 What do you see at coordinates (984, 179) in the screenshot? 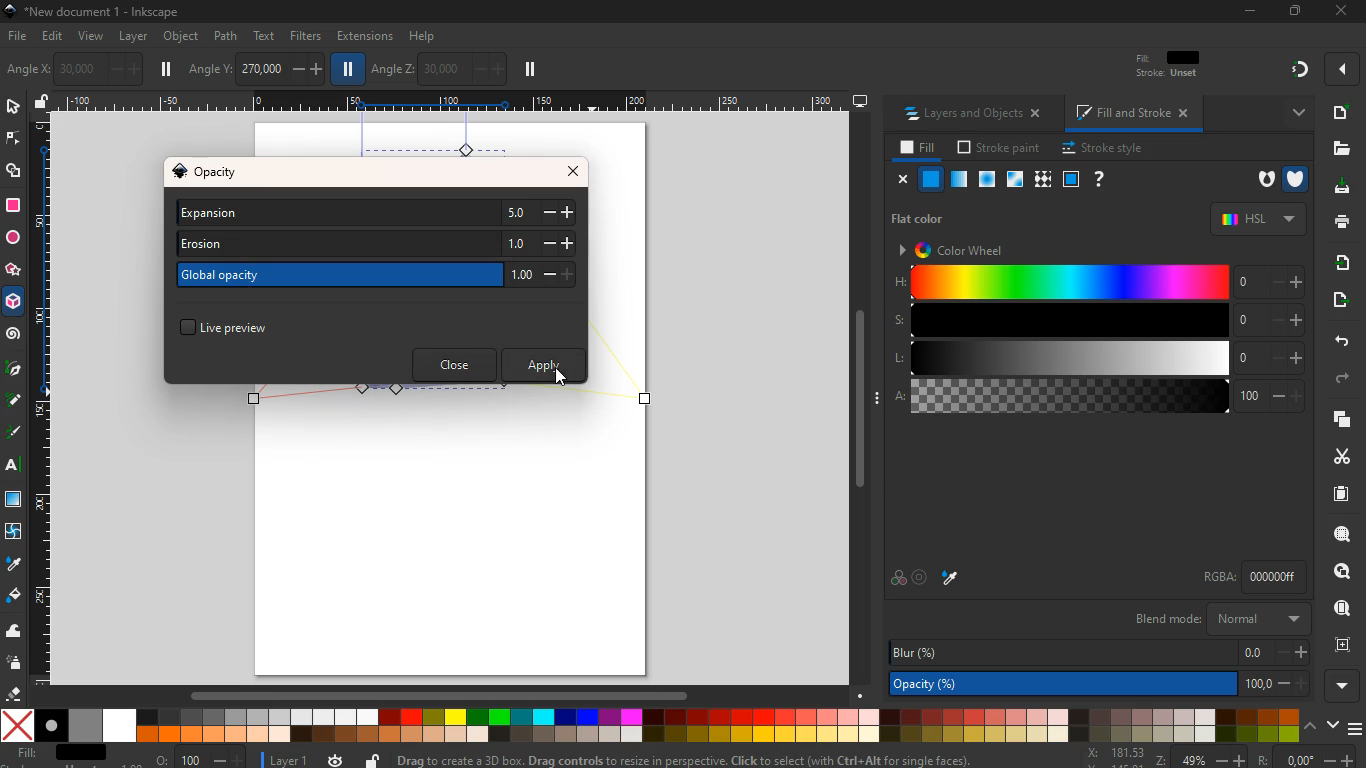
I see `ice` at bounding box center [984, 179].